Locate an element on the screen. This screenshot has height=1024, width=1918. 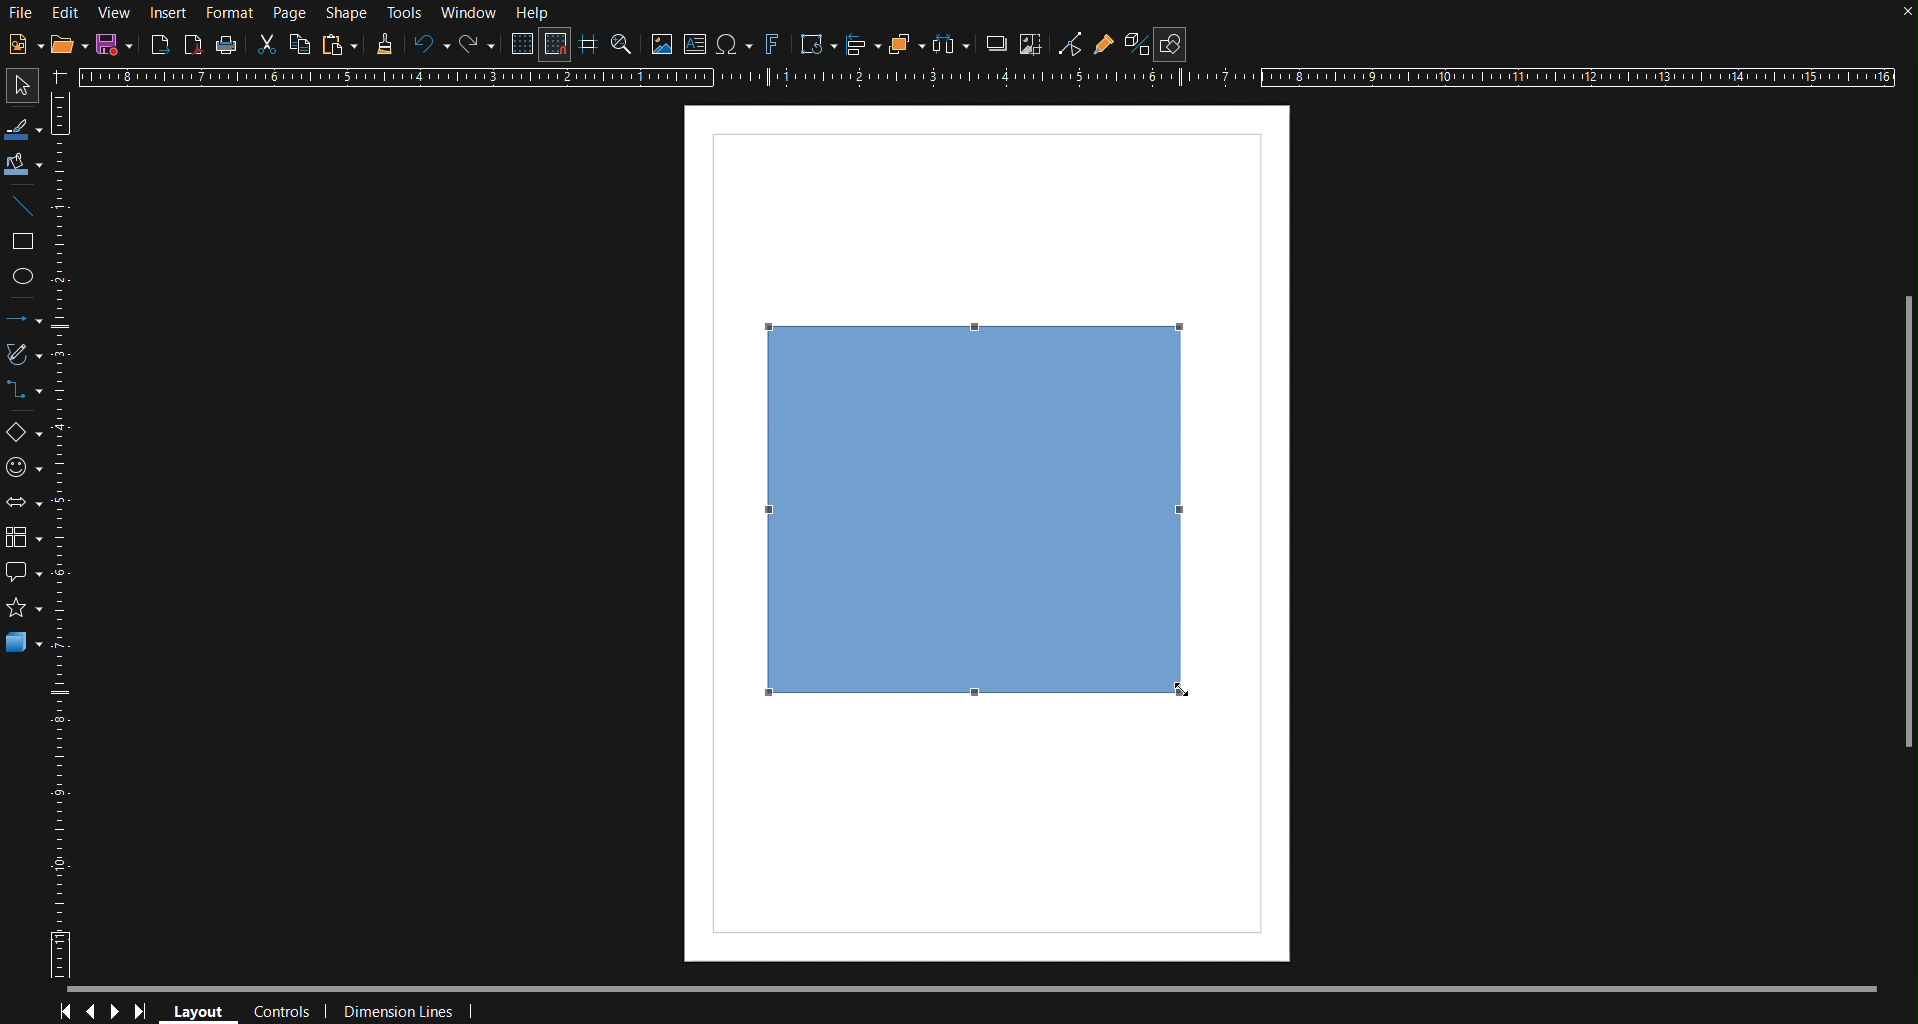
Callout Shapes is located at coordinates (24, 572).